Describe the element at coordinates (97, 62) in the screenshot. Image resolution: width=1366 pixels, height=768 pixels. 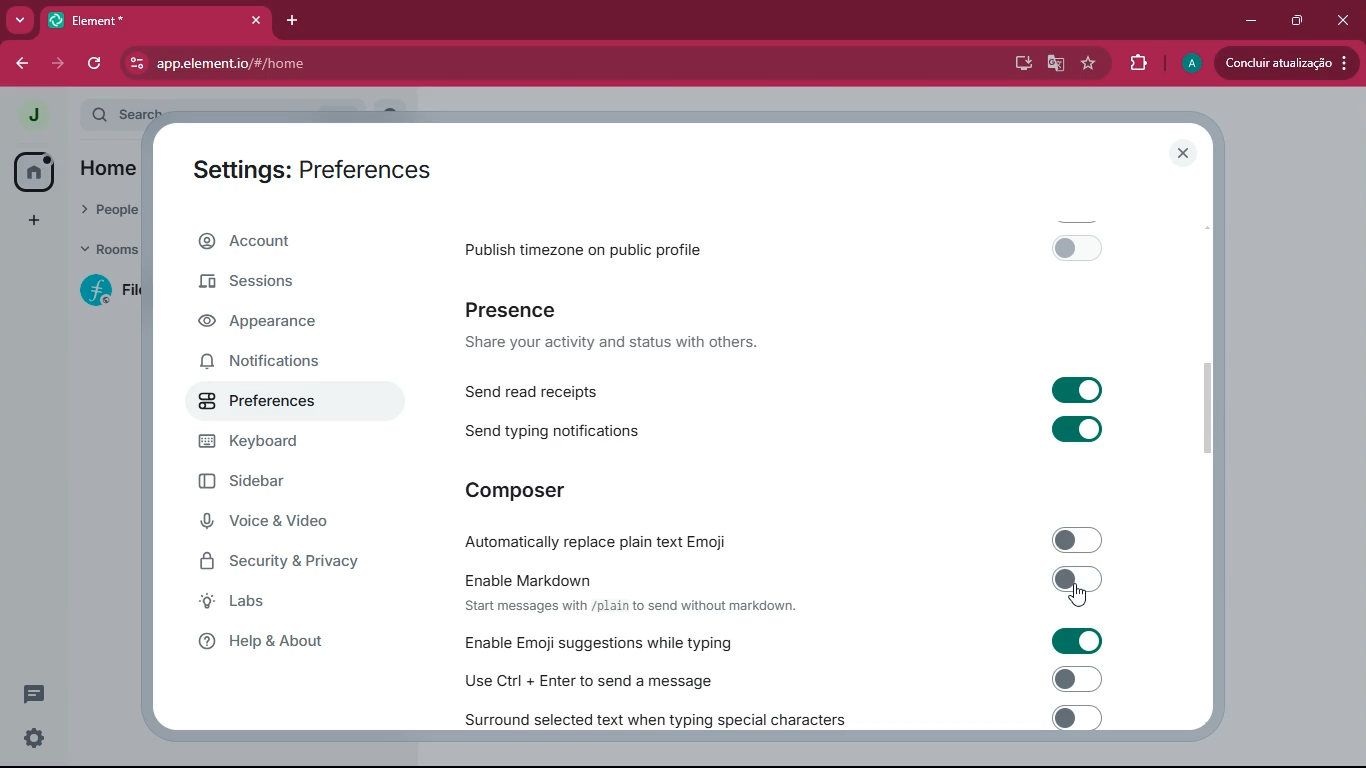
I see `refresh` at that location.